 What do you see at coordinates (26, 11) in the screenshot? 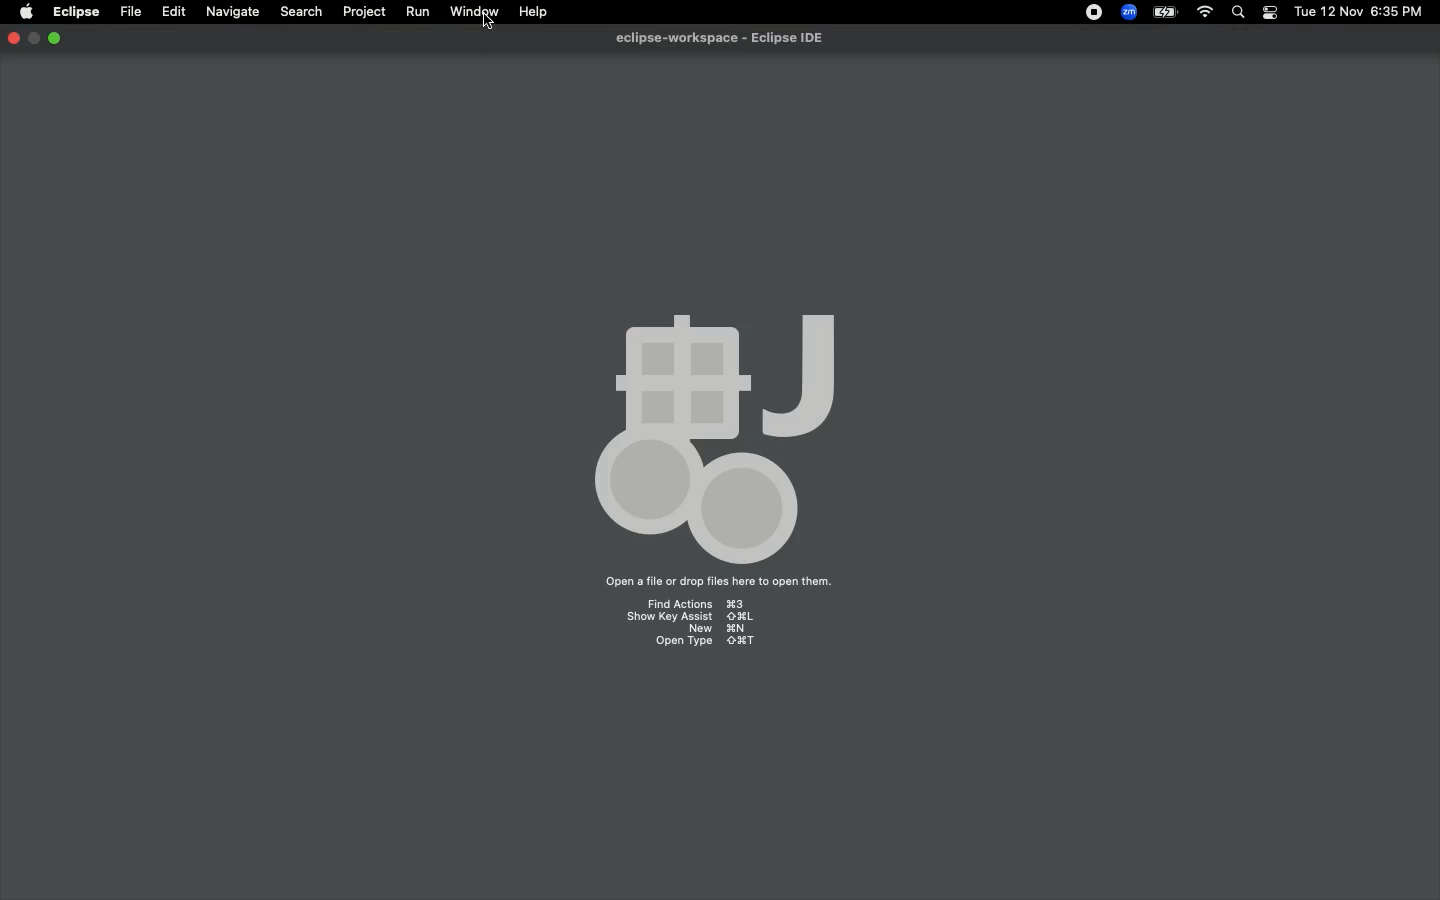
I see `Apple logo` at bounding box center [26, 11].